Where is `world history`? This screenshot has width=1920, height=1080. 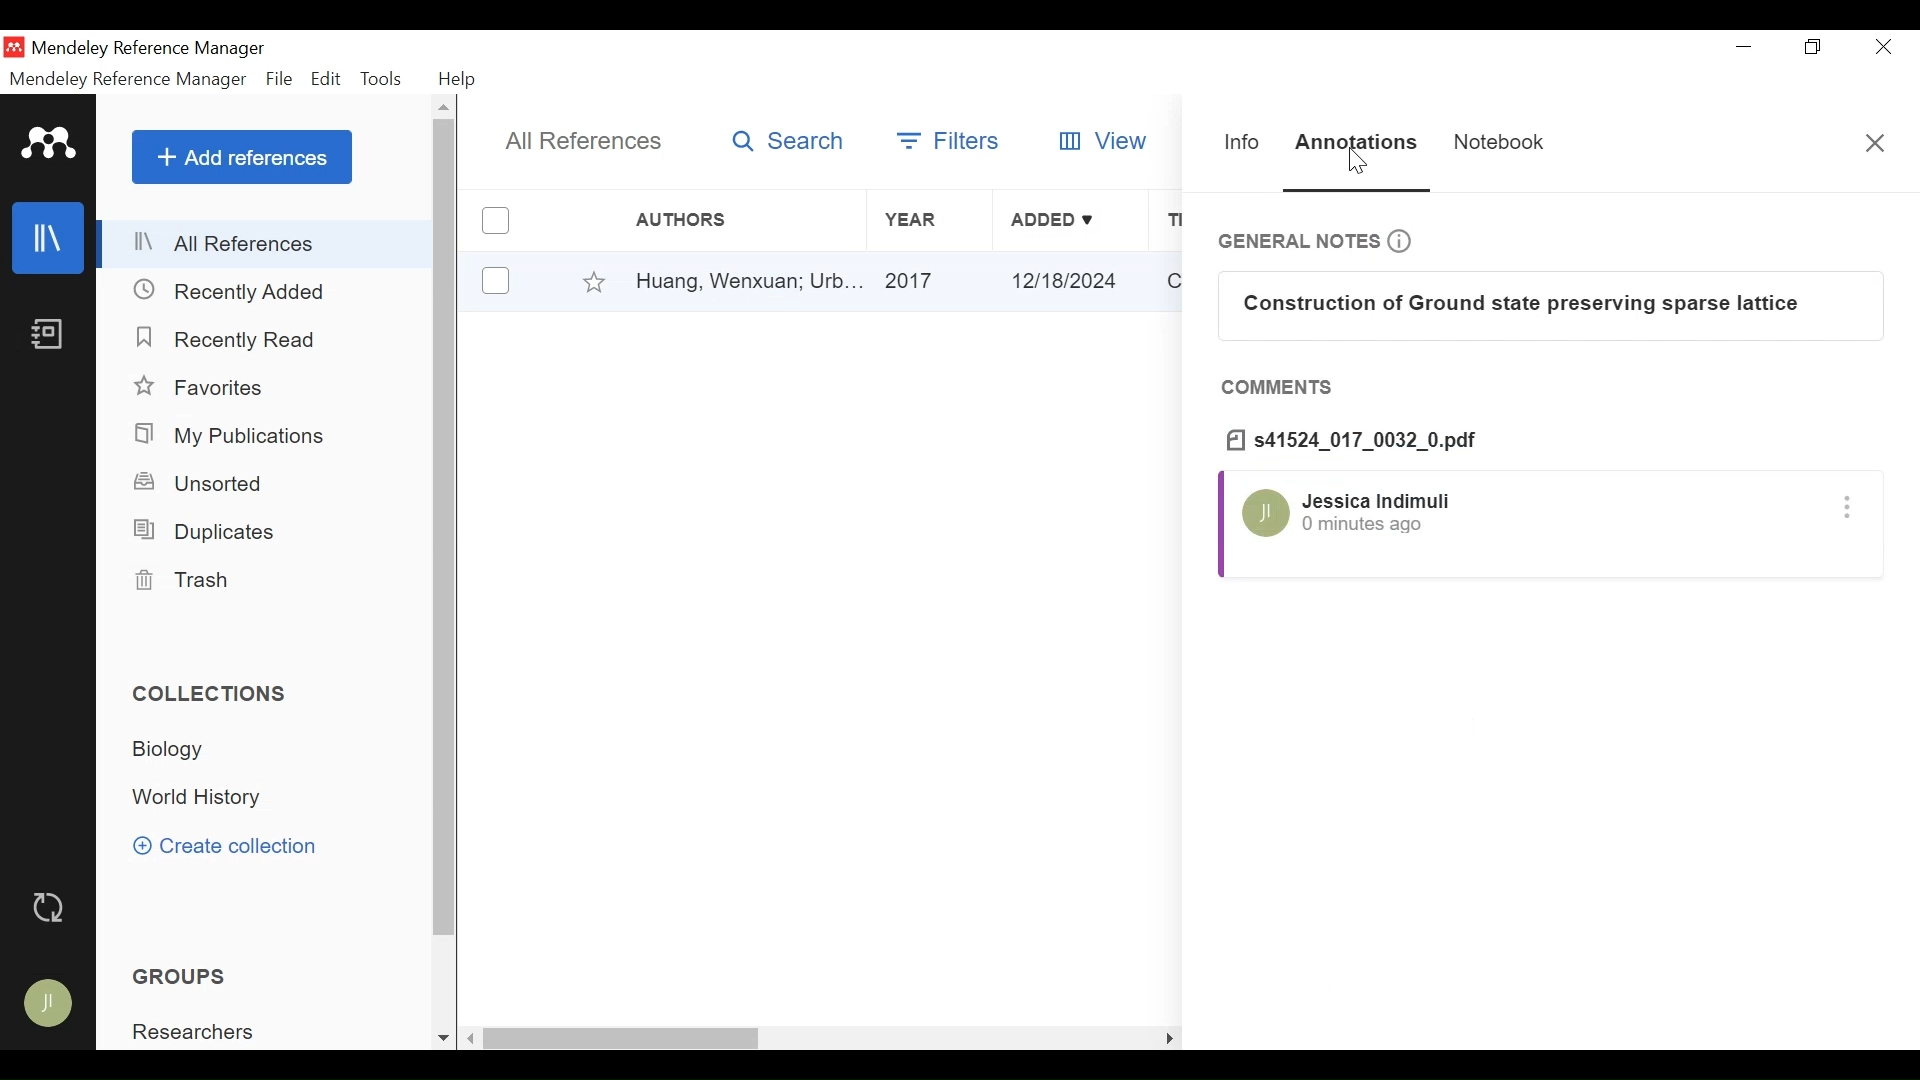
world history is located at coordinates (201, 798).